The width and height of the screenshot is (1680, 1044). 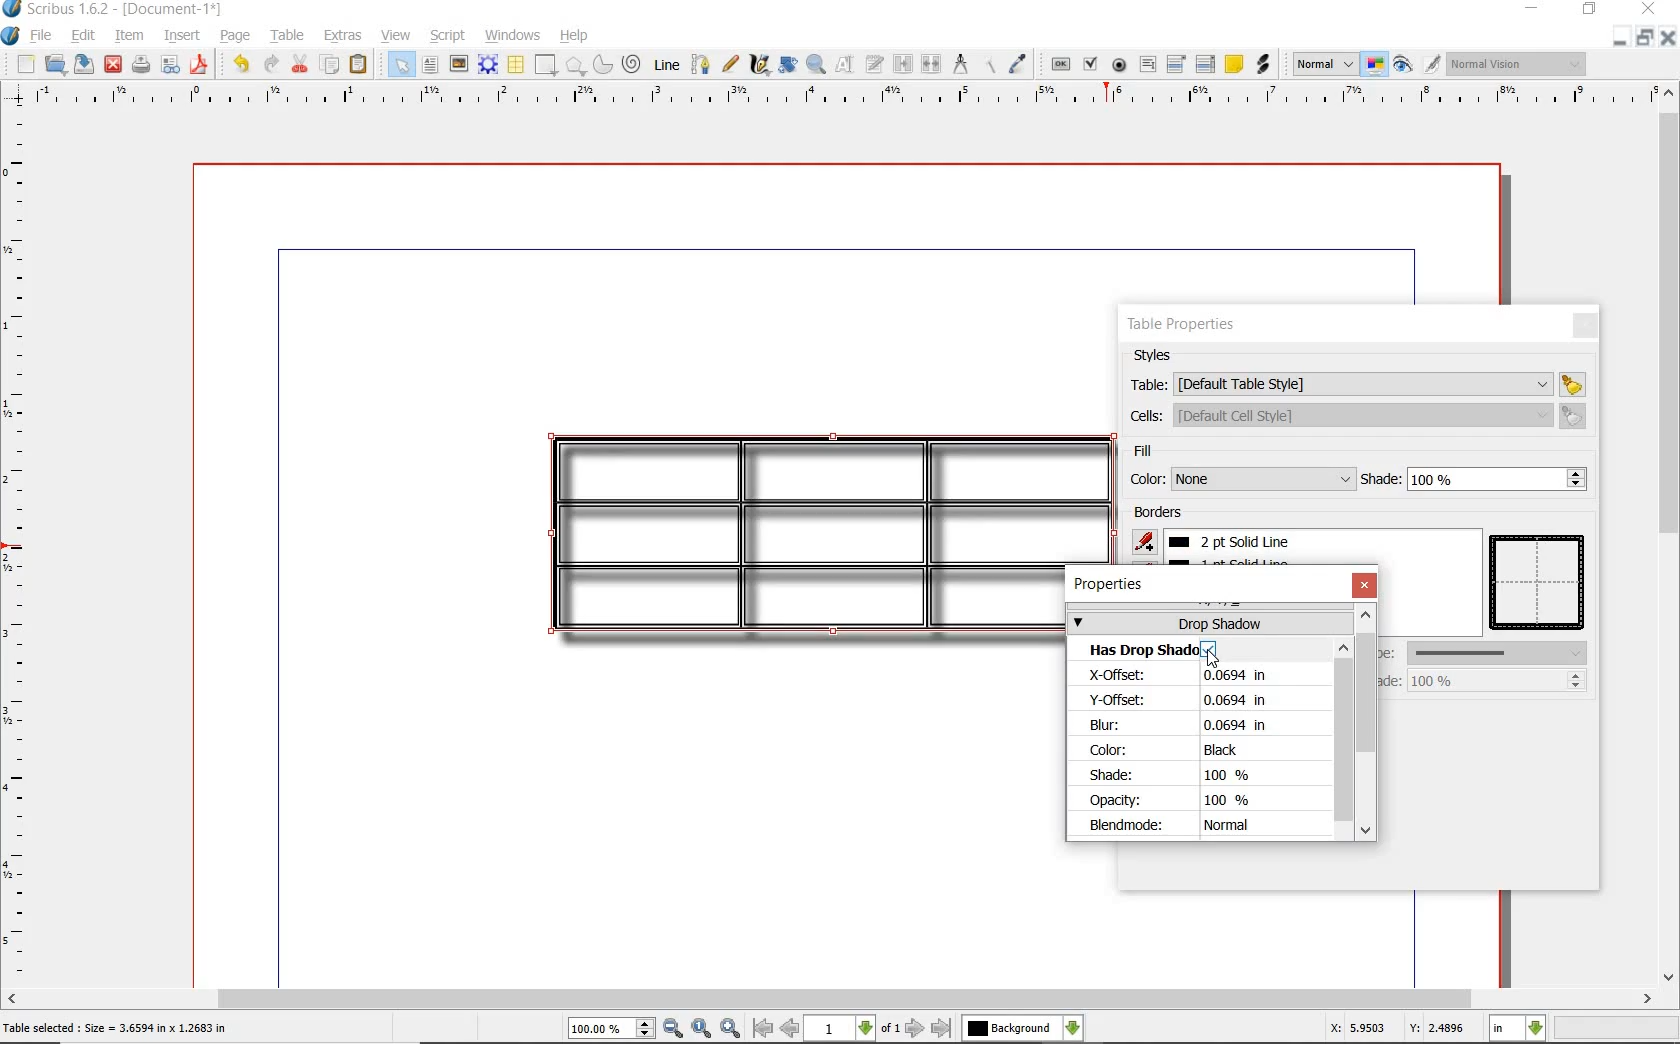 I want to click on system logo, so click(x=11, y=36).